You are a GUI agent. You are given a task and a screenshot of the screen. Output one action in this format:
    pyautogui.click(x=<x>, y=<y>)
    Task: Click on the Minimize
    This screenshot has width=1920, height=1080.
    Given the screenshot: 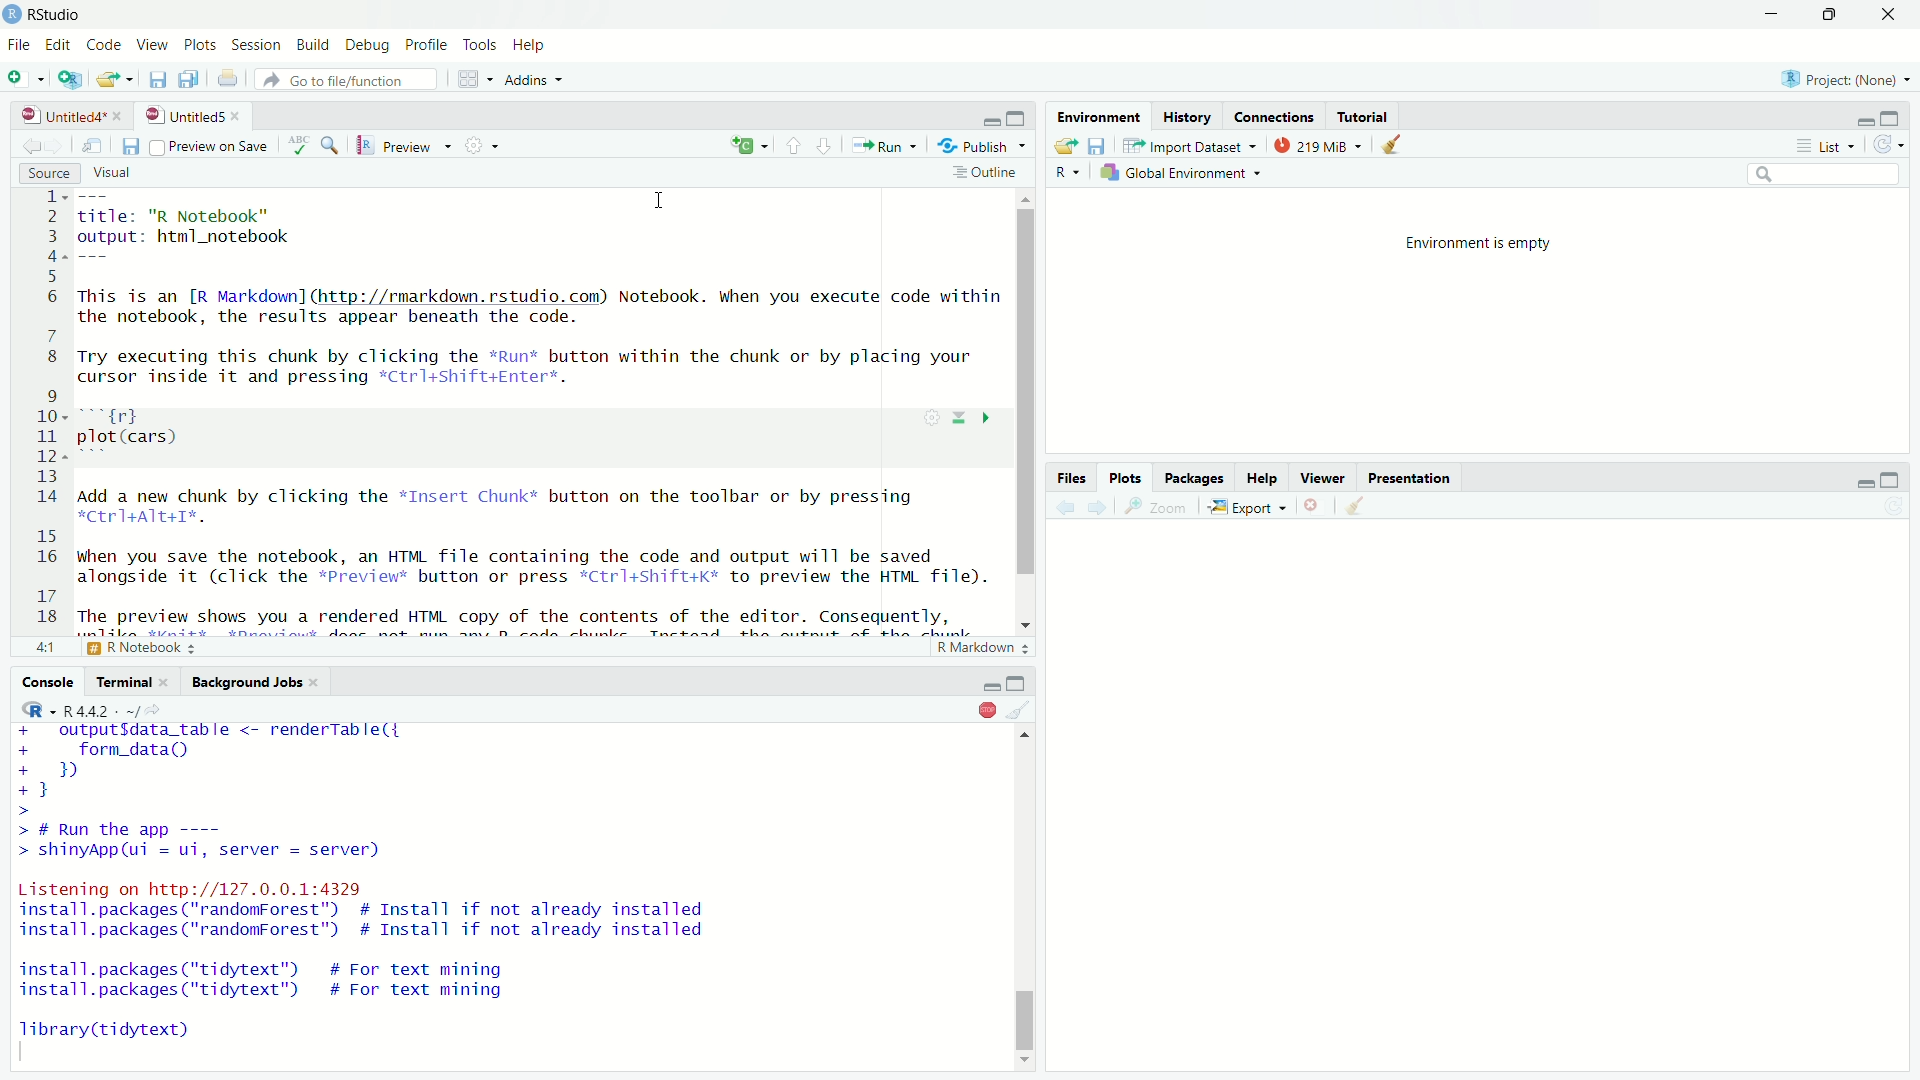 What is the action you would take?
    pyautogui.click(x=1866, y=115)
    